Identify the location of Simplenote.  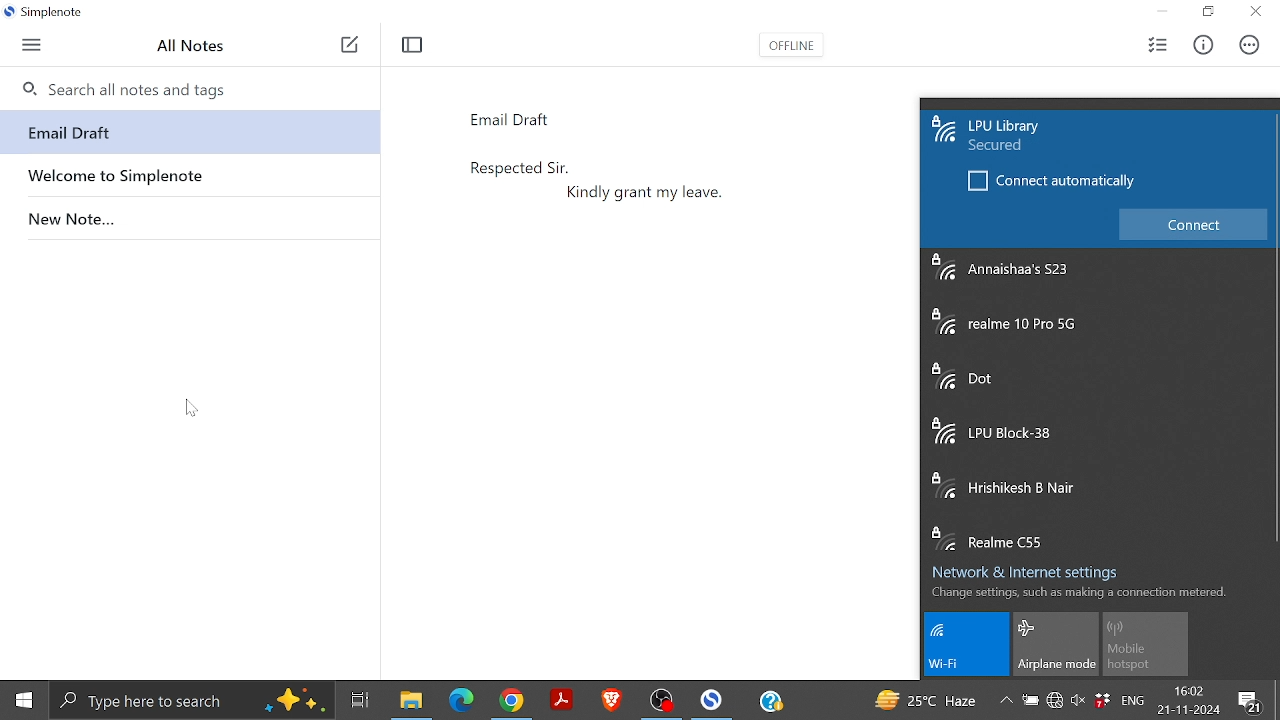
(714, 699).